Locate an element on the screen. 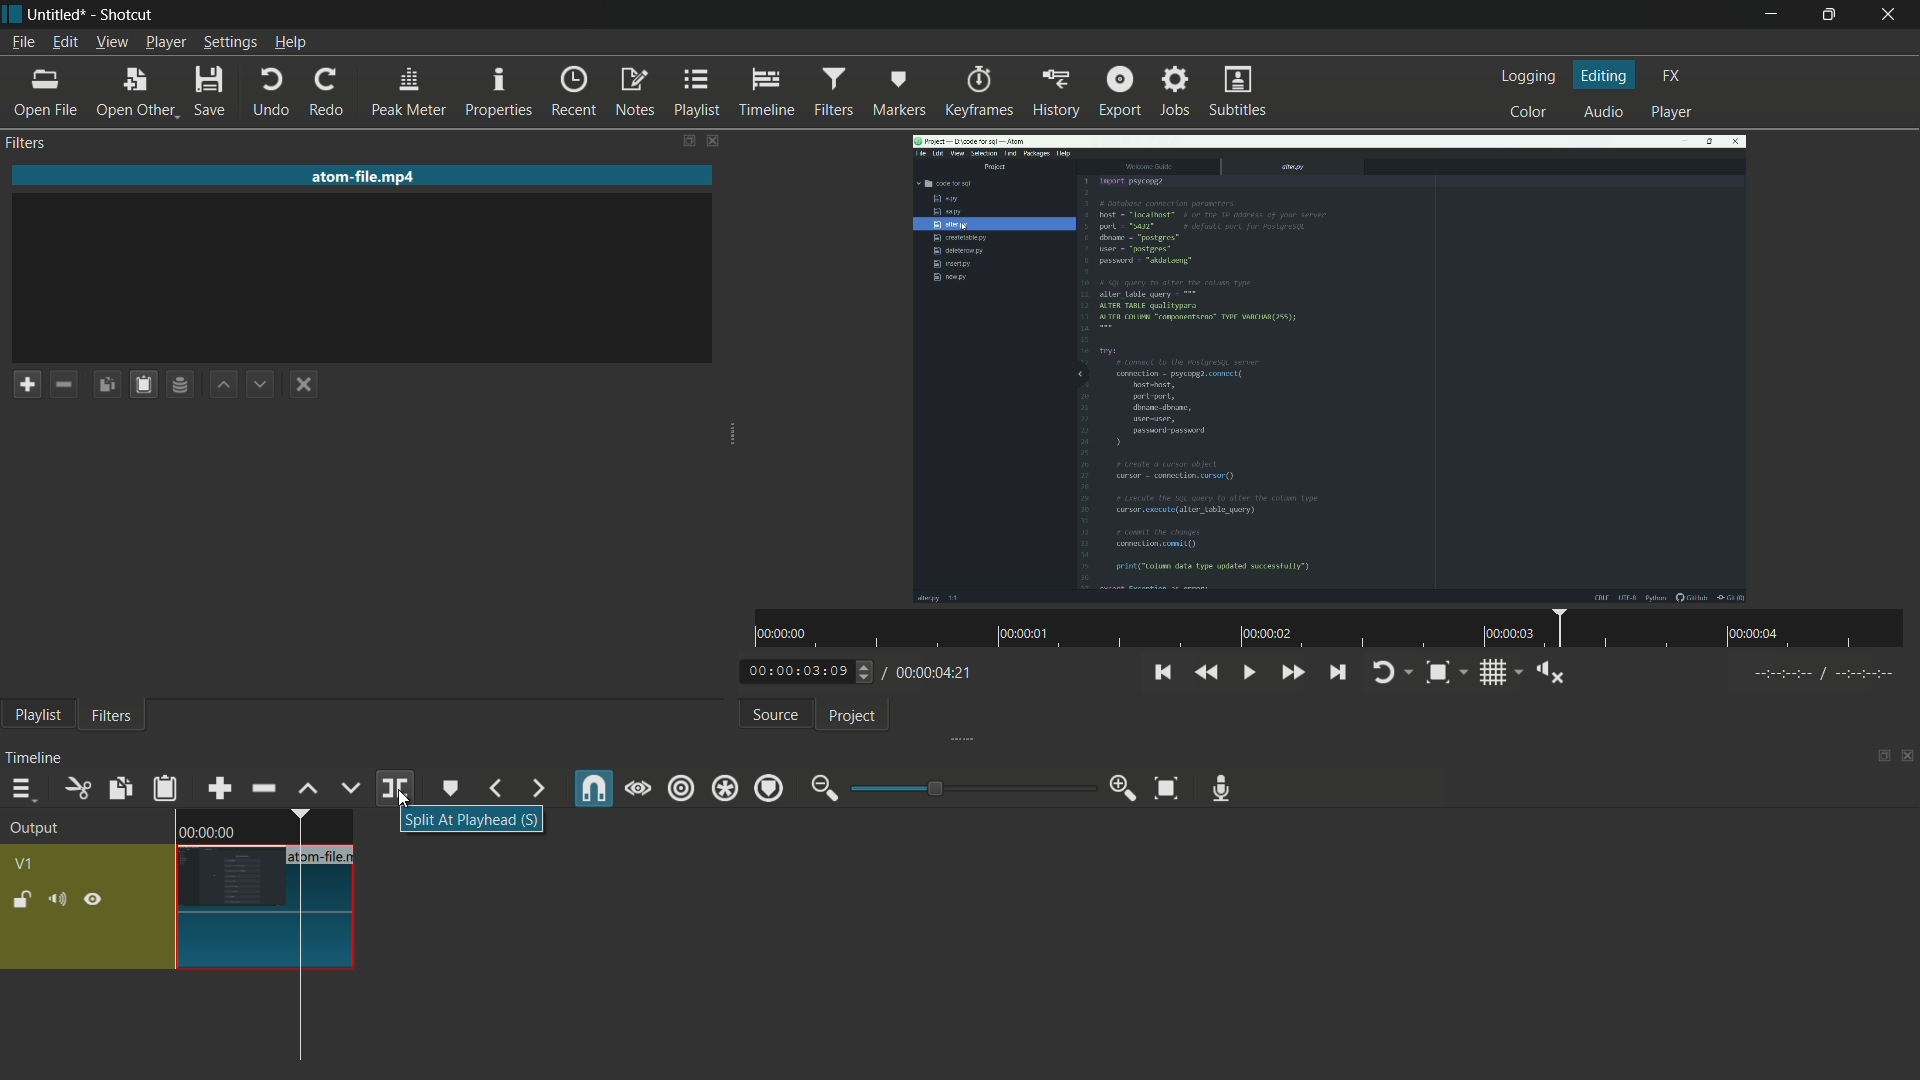  zoom out is located at coordinates (824, 785).